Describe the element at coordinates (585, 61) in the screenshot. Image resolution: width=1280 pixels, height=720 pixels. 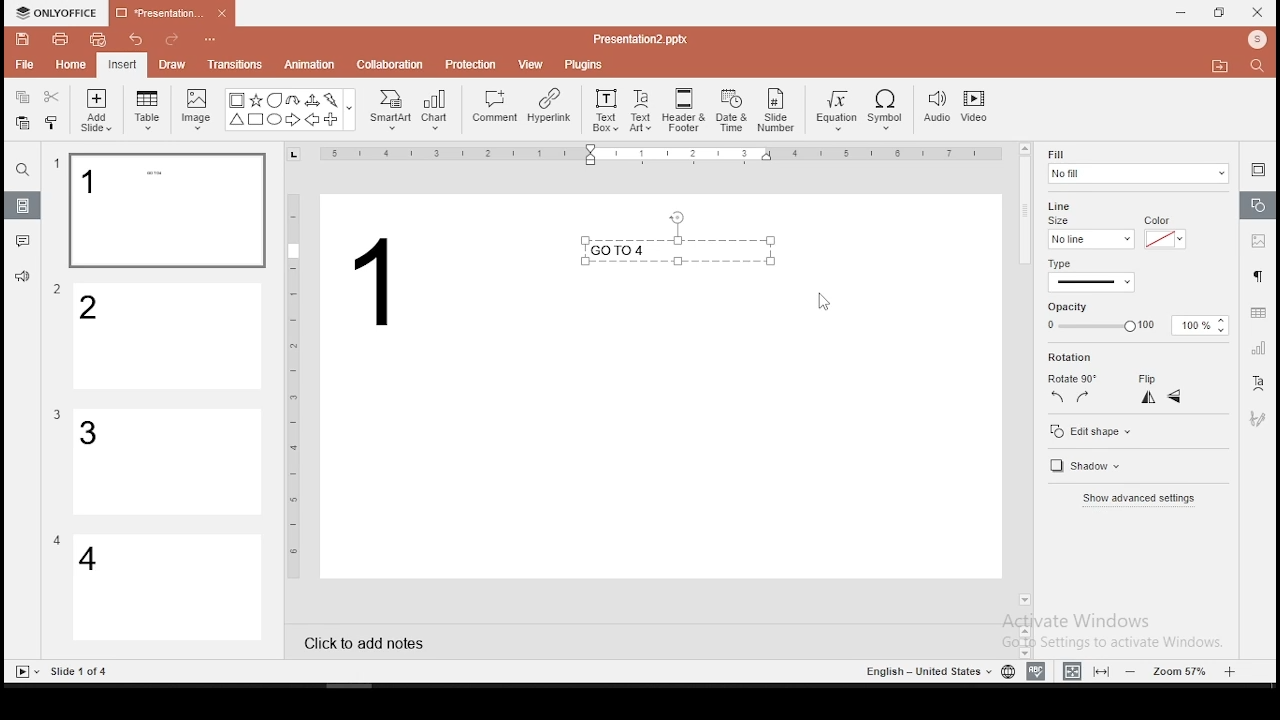
I see `plugins` at that location.